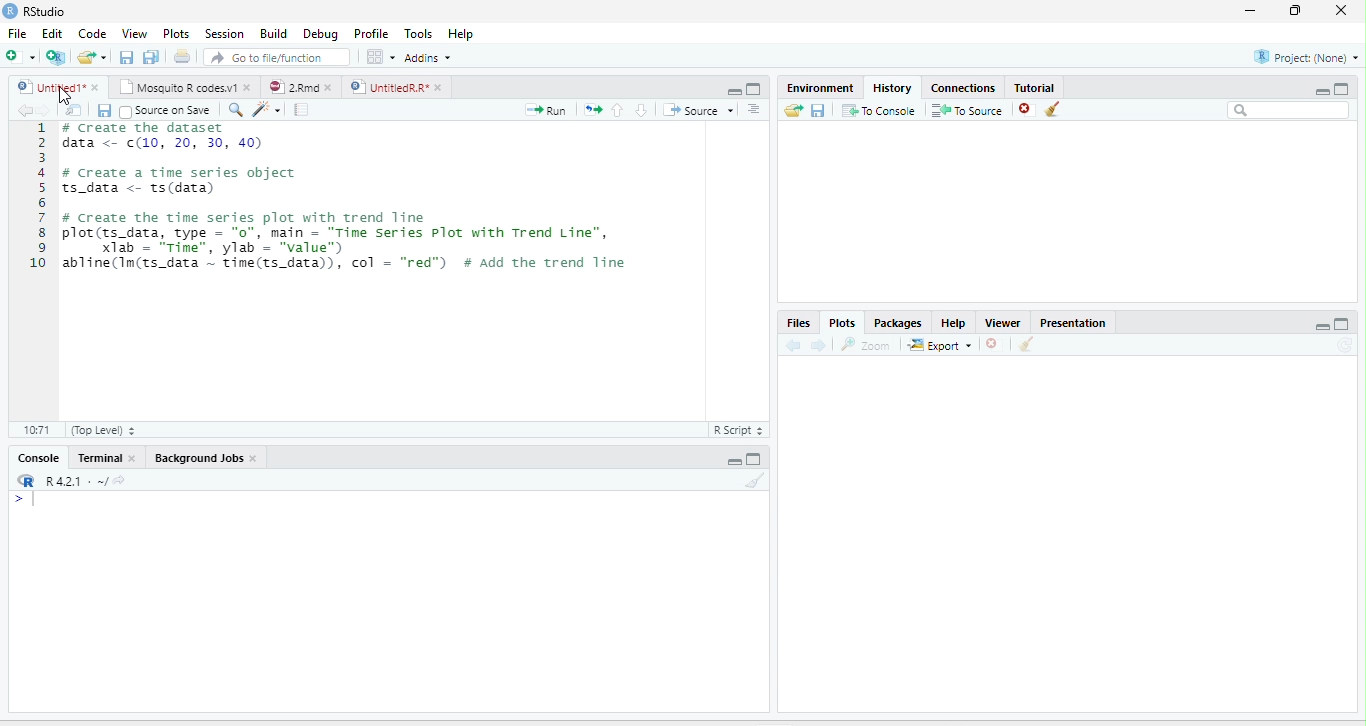 The width and height of the screenshot is (1366, 726). Describe the element at coordinates (176, 87) in the screenshot. I see `Mosquito R codes.v1` at that location.